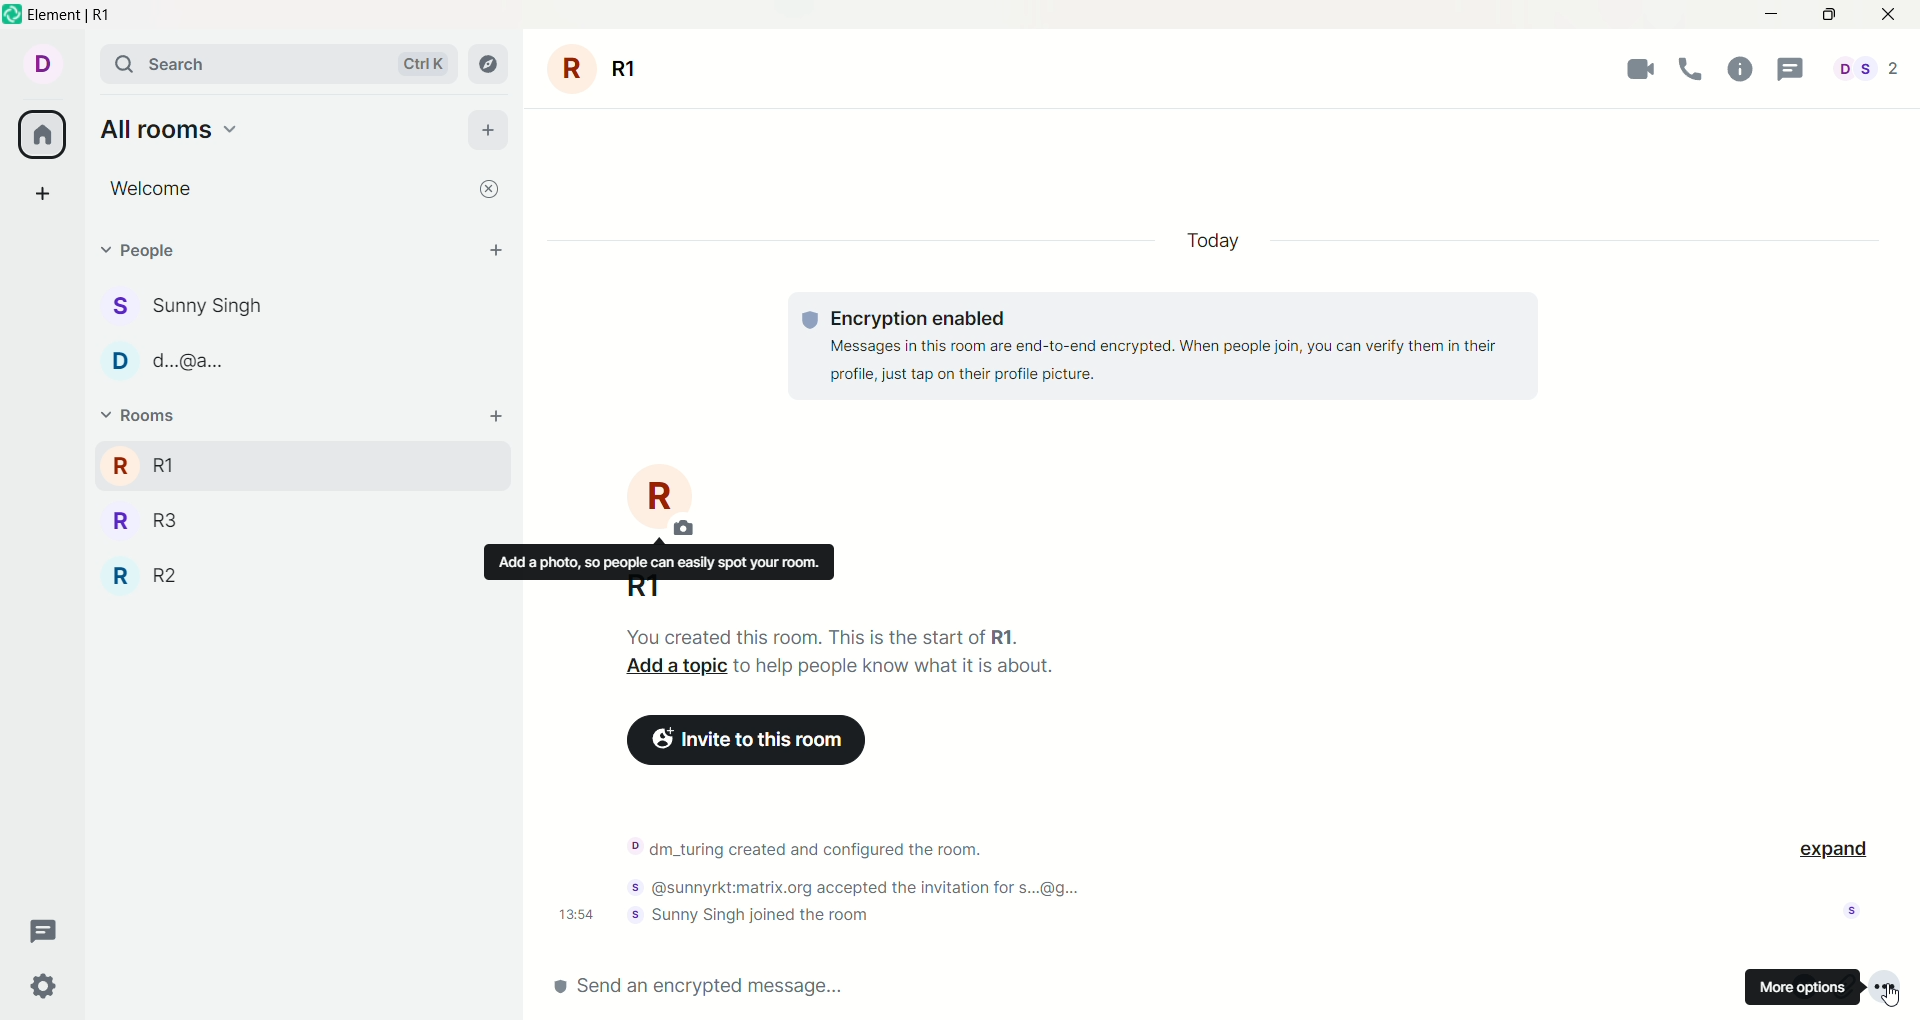  I want to click on all rooms, so click(171, 129).